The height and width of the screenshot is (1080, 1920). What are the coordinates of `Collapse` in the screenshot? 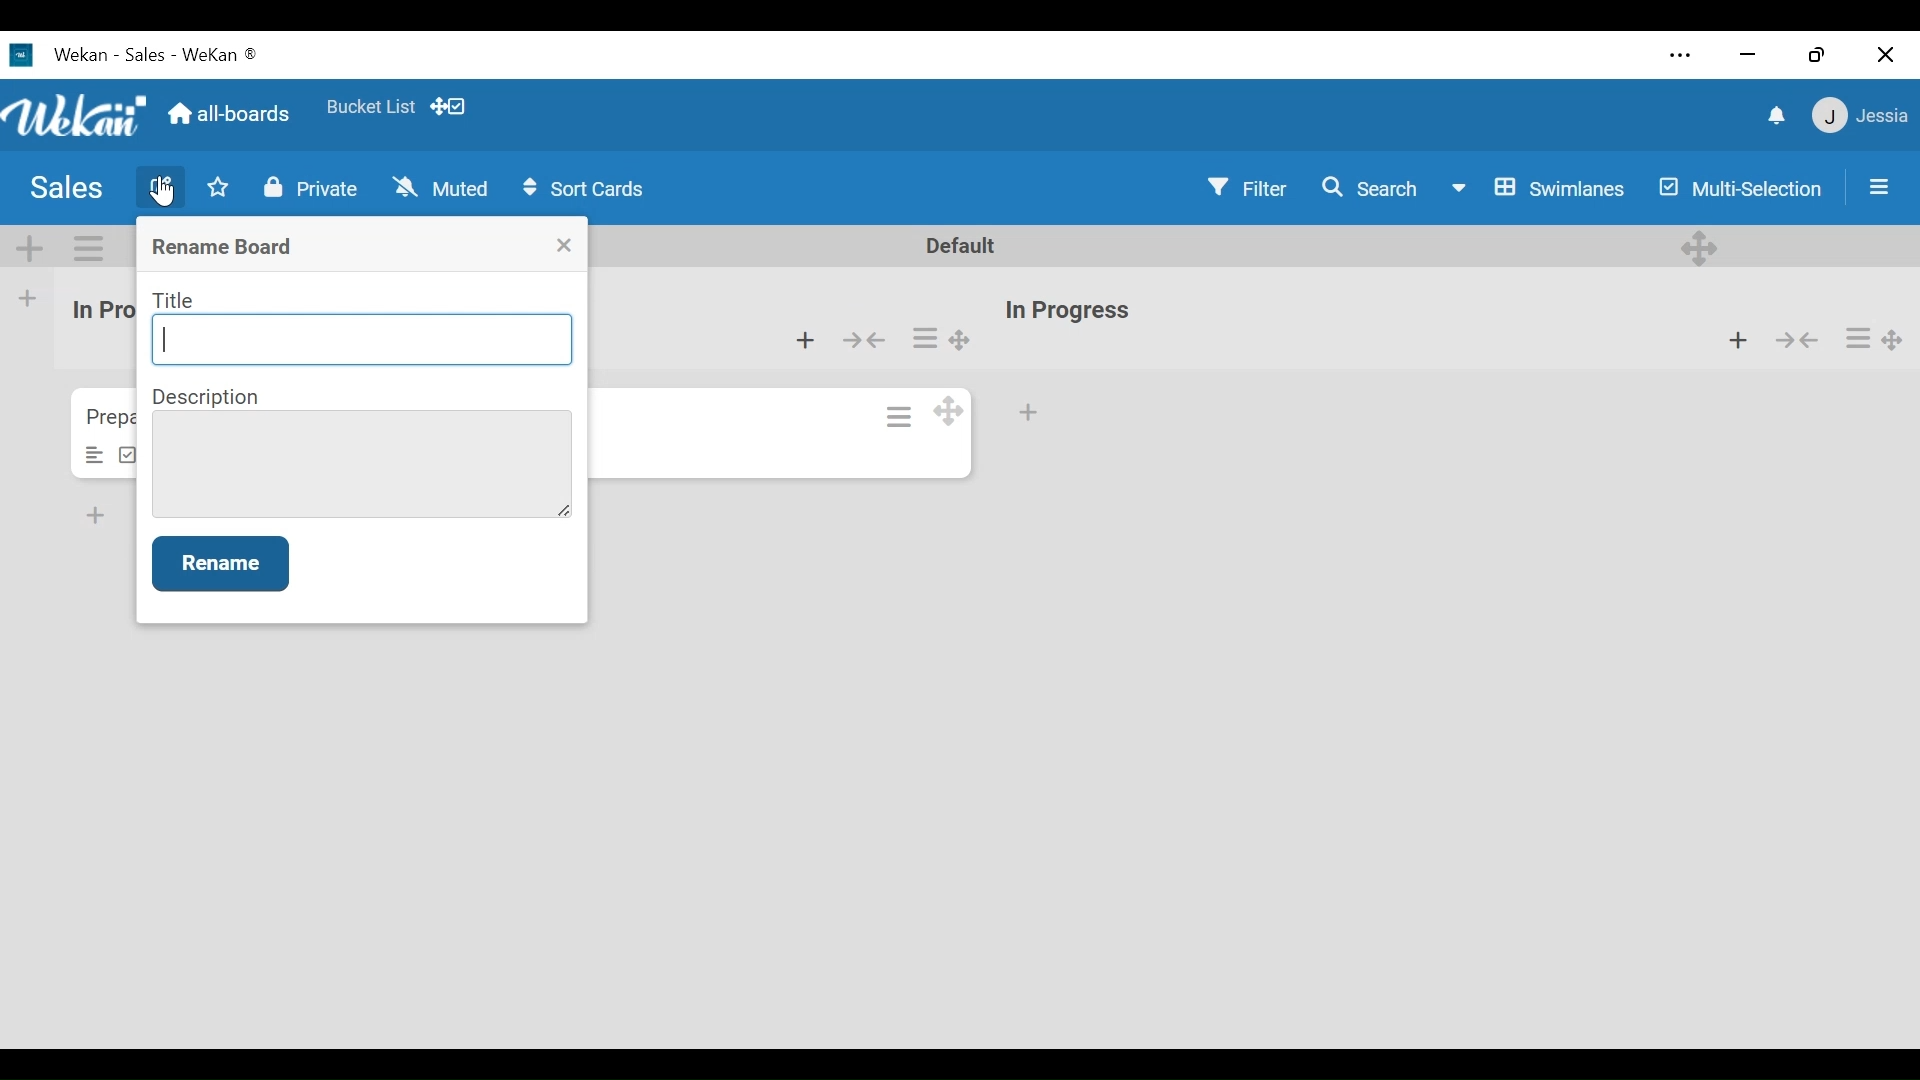 It's located at (1795, 338).